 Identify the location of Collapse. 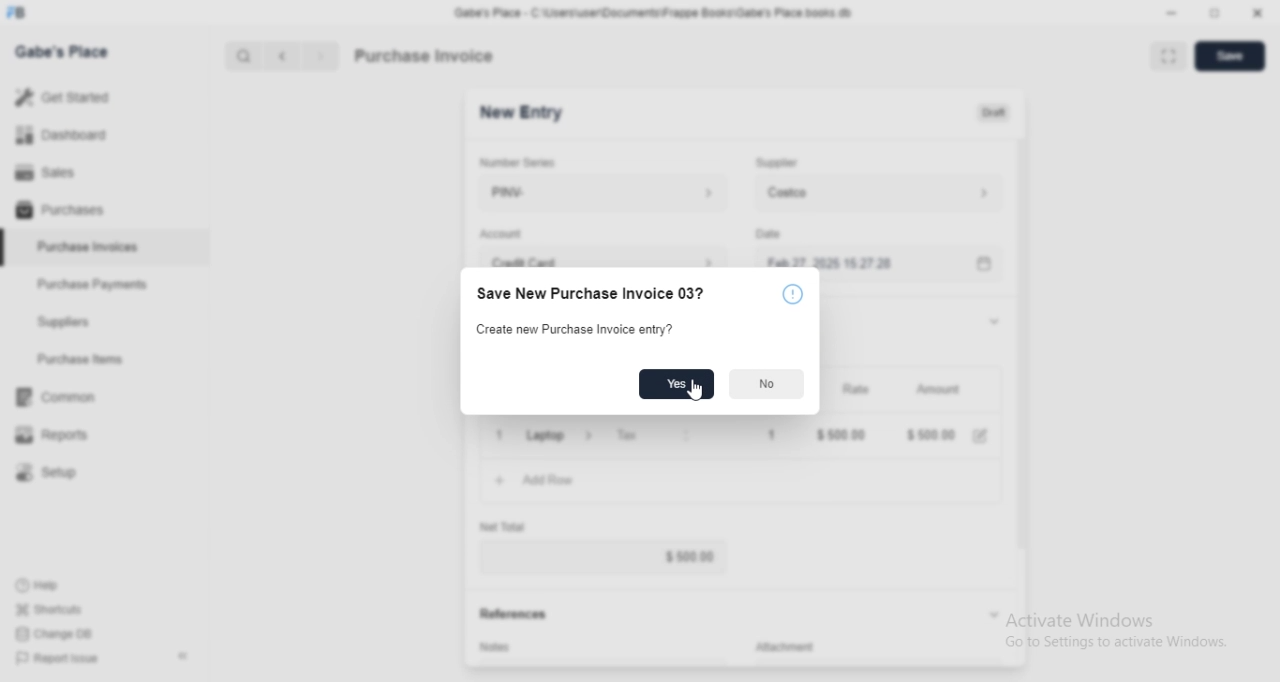
(994, 614).